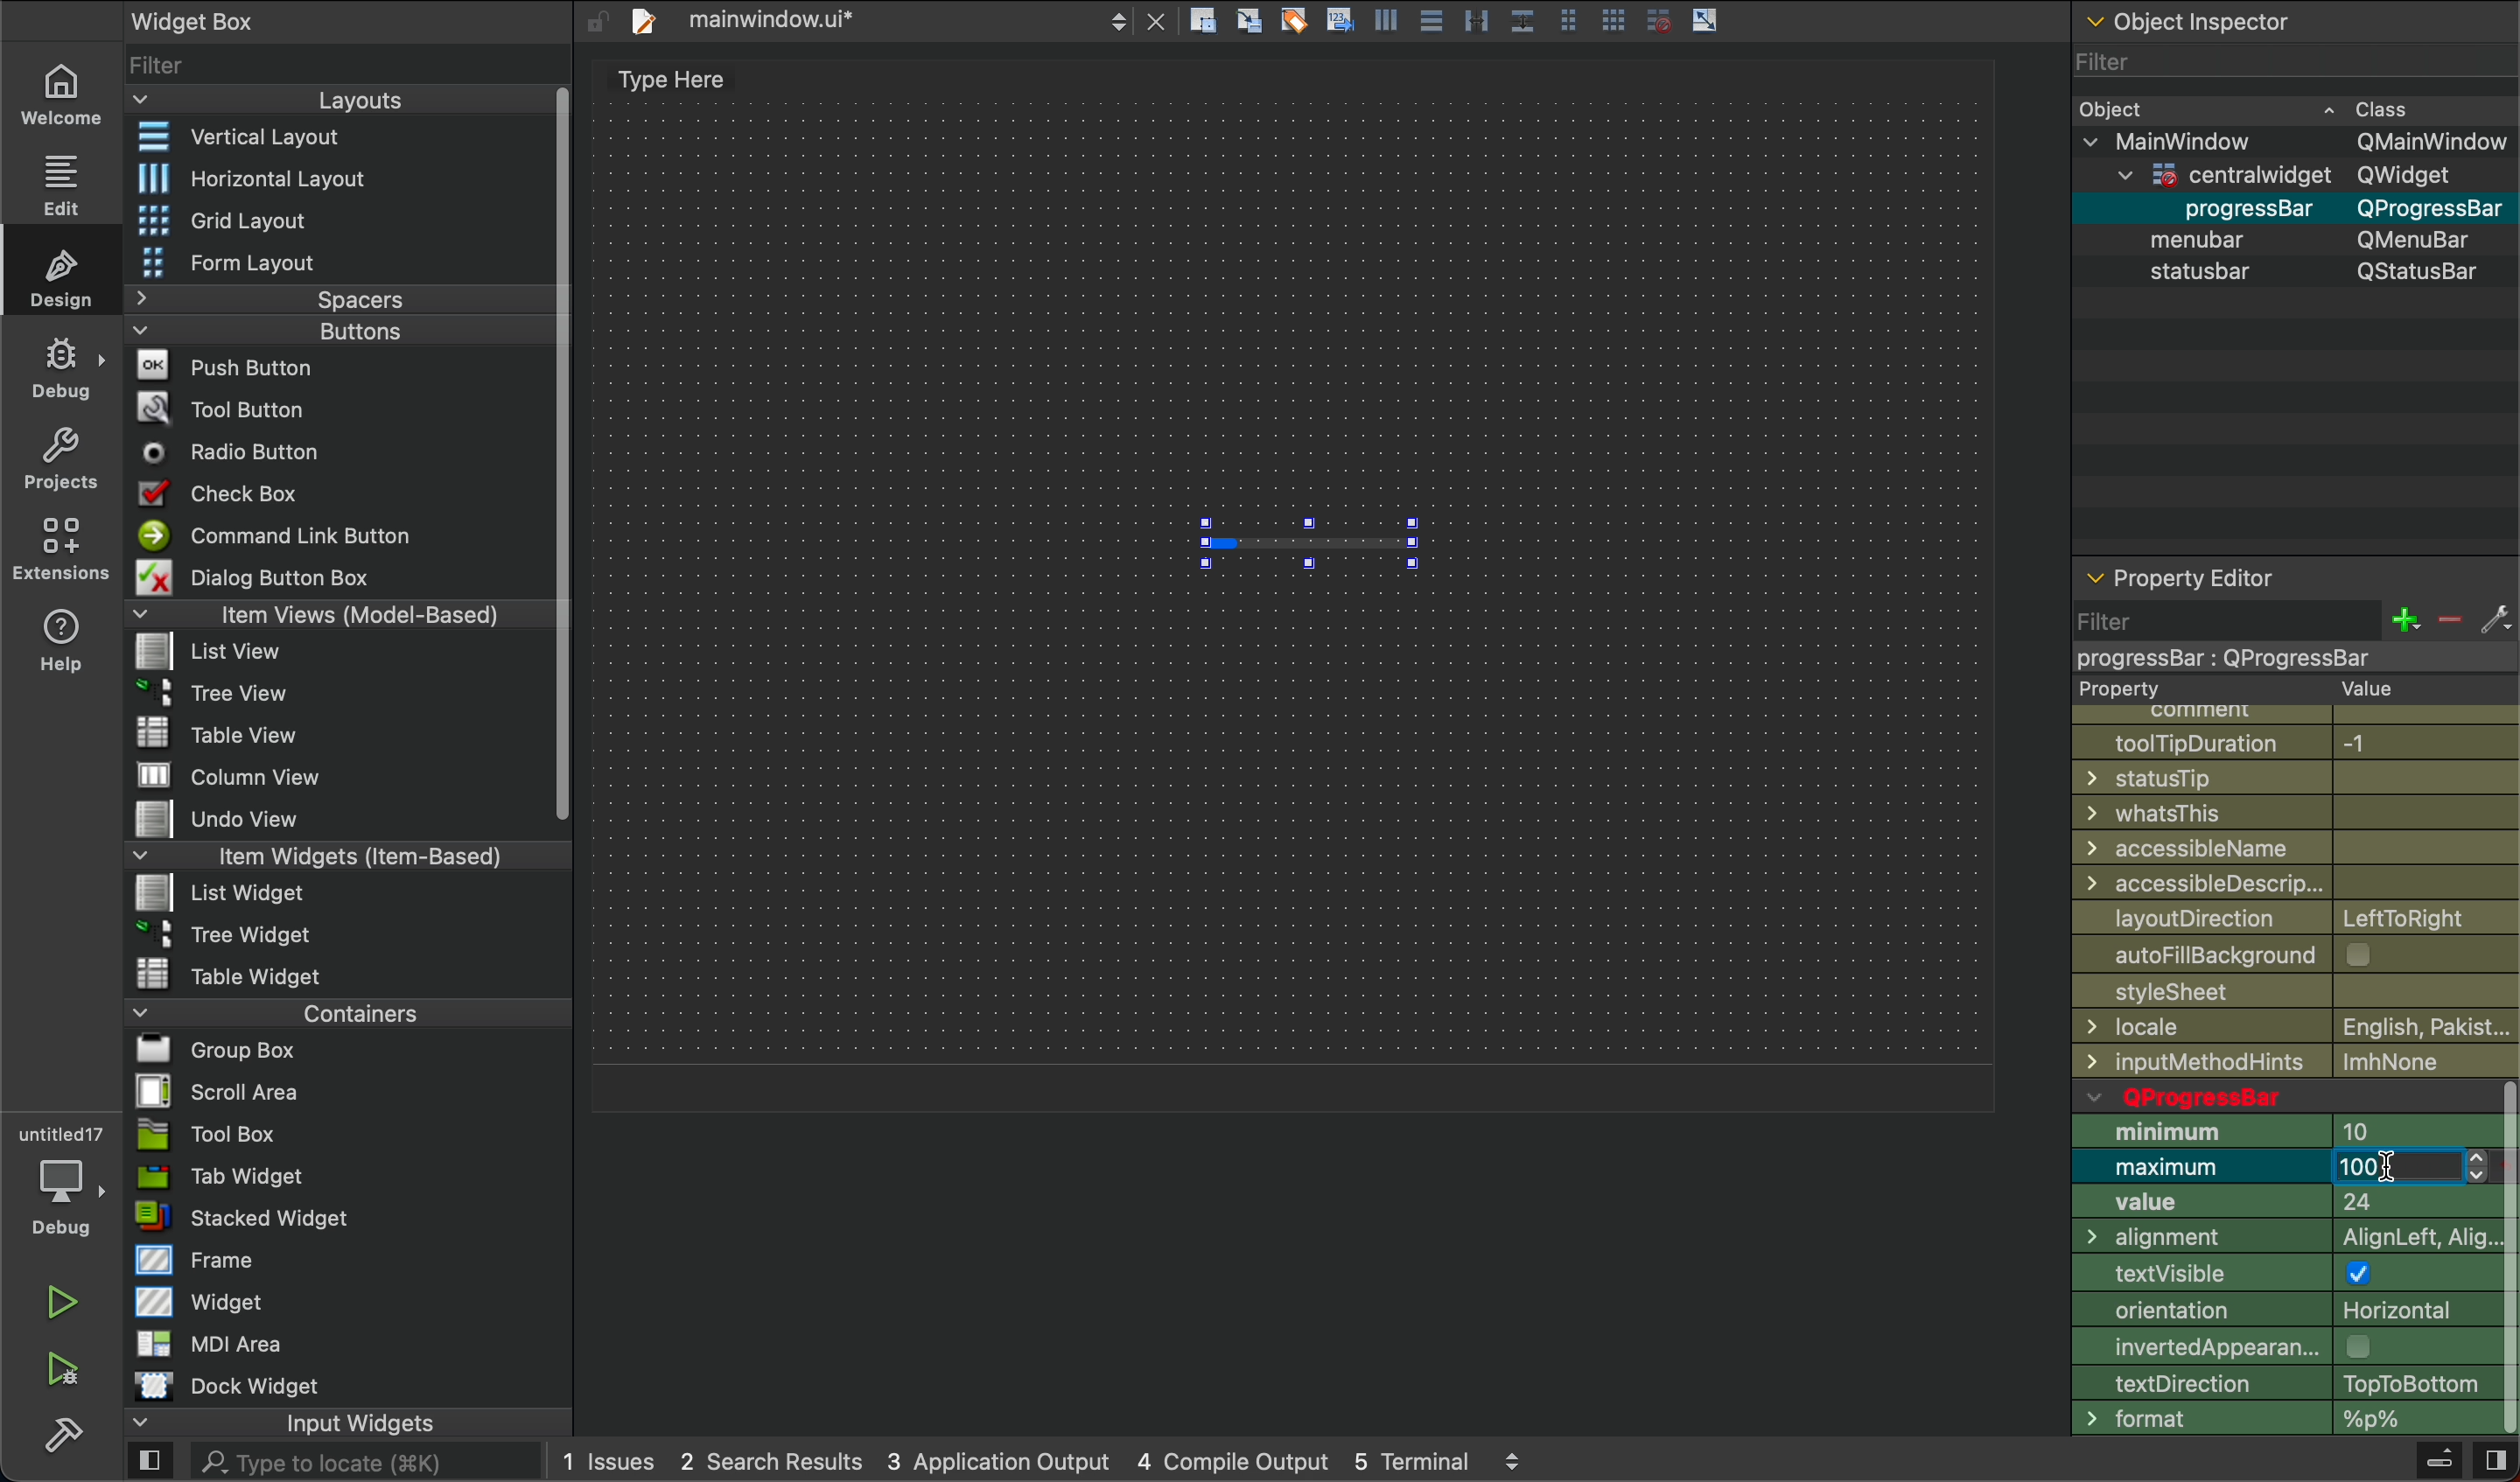 This screenshot has width=2520, height=1482. I want to click on unlock, so click(596, 21).